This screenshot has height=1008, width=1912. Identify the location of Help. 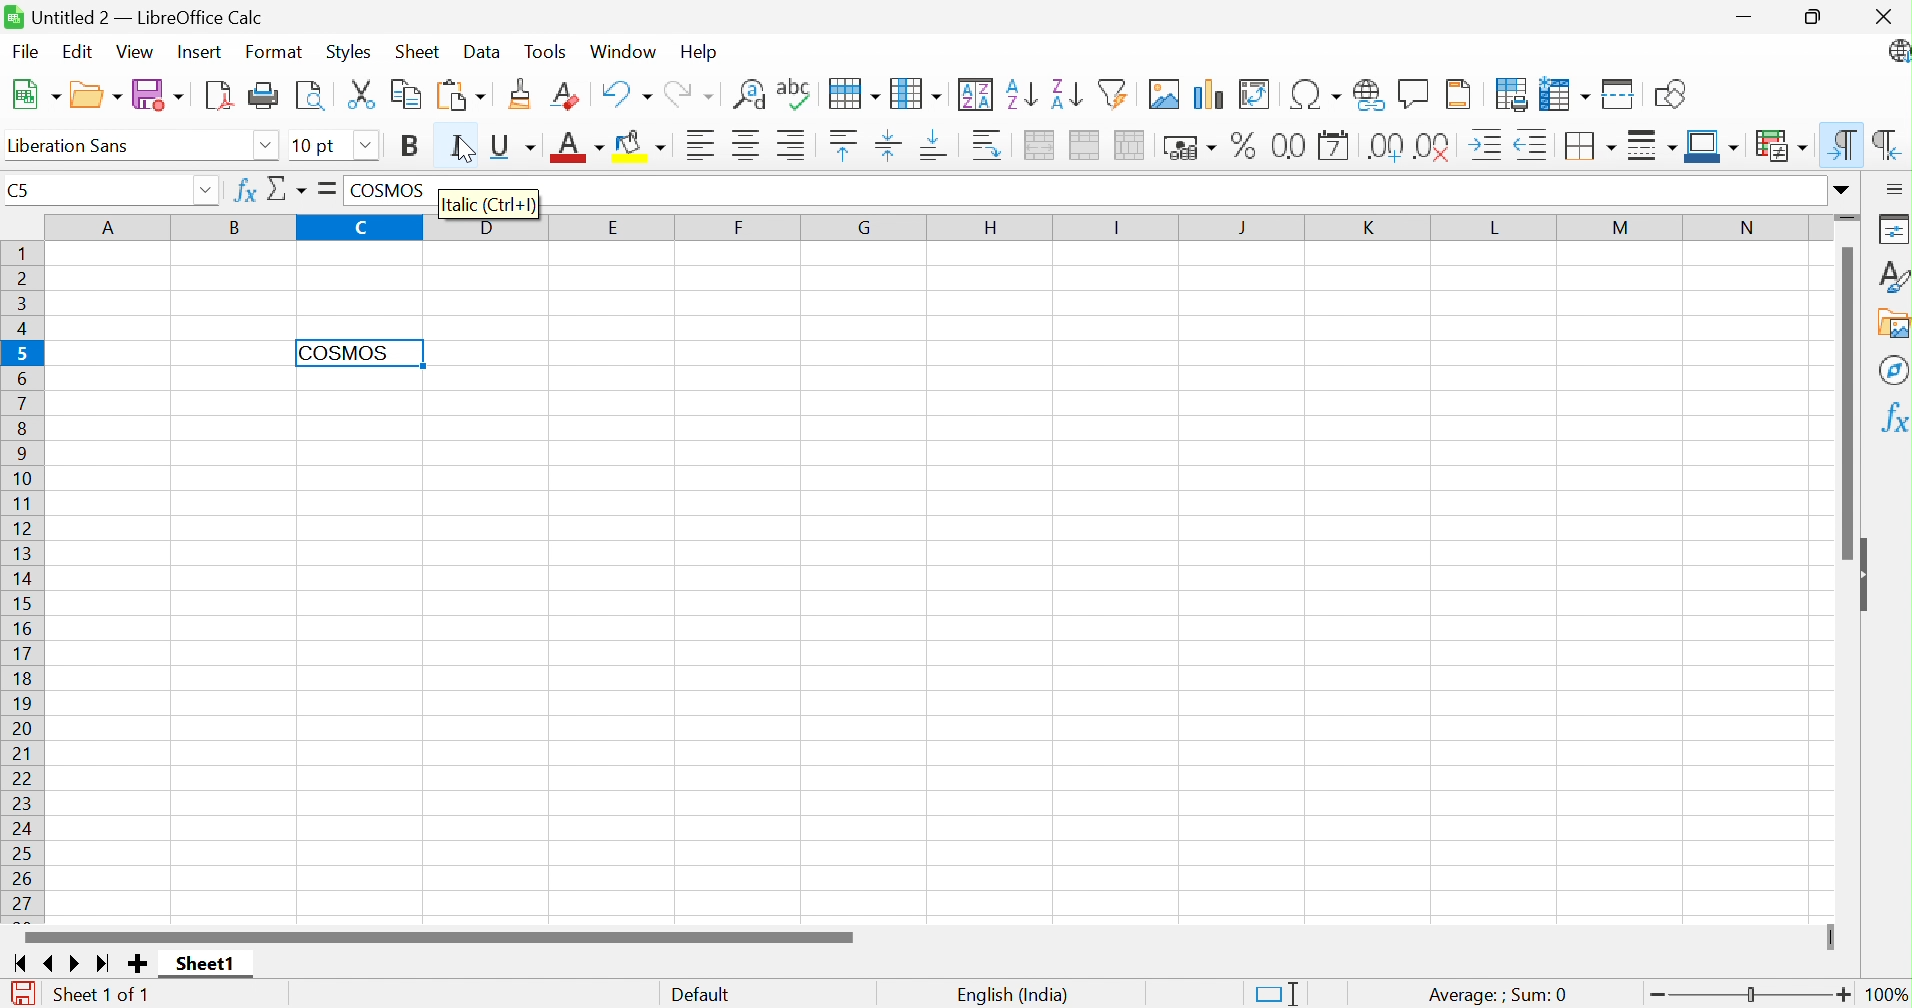
(699, 53).